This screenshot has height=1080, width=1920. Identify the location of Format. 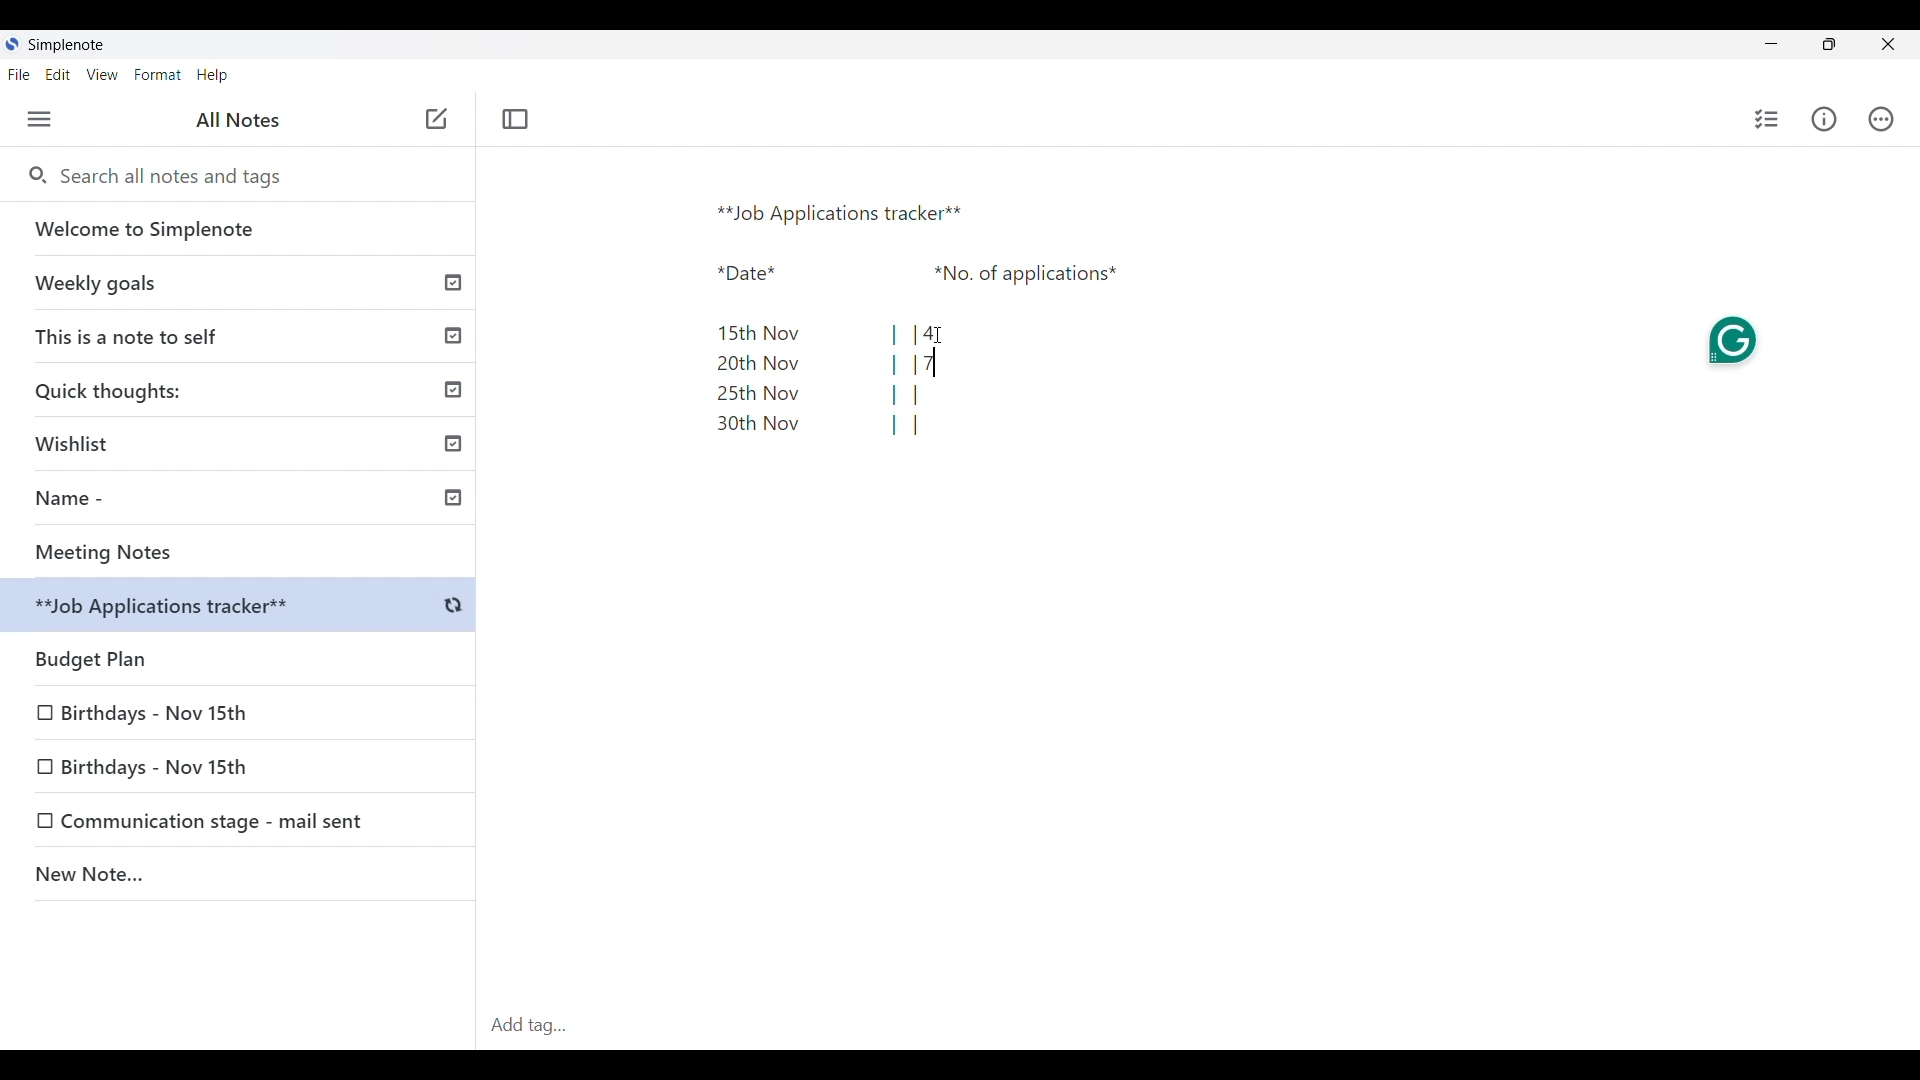
(158, 75).